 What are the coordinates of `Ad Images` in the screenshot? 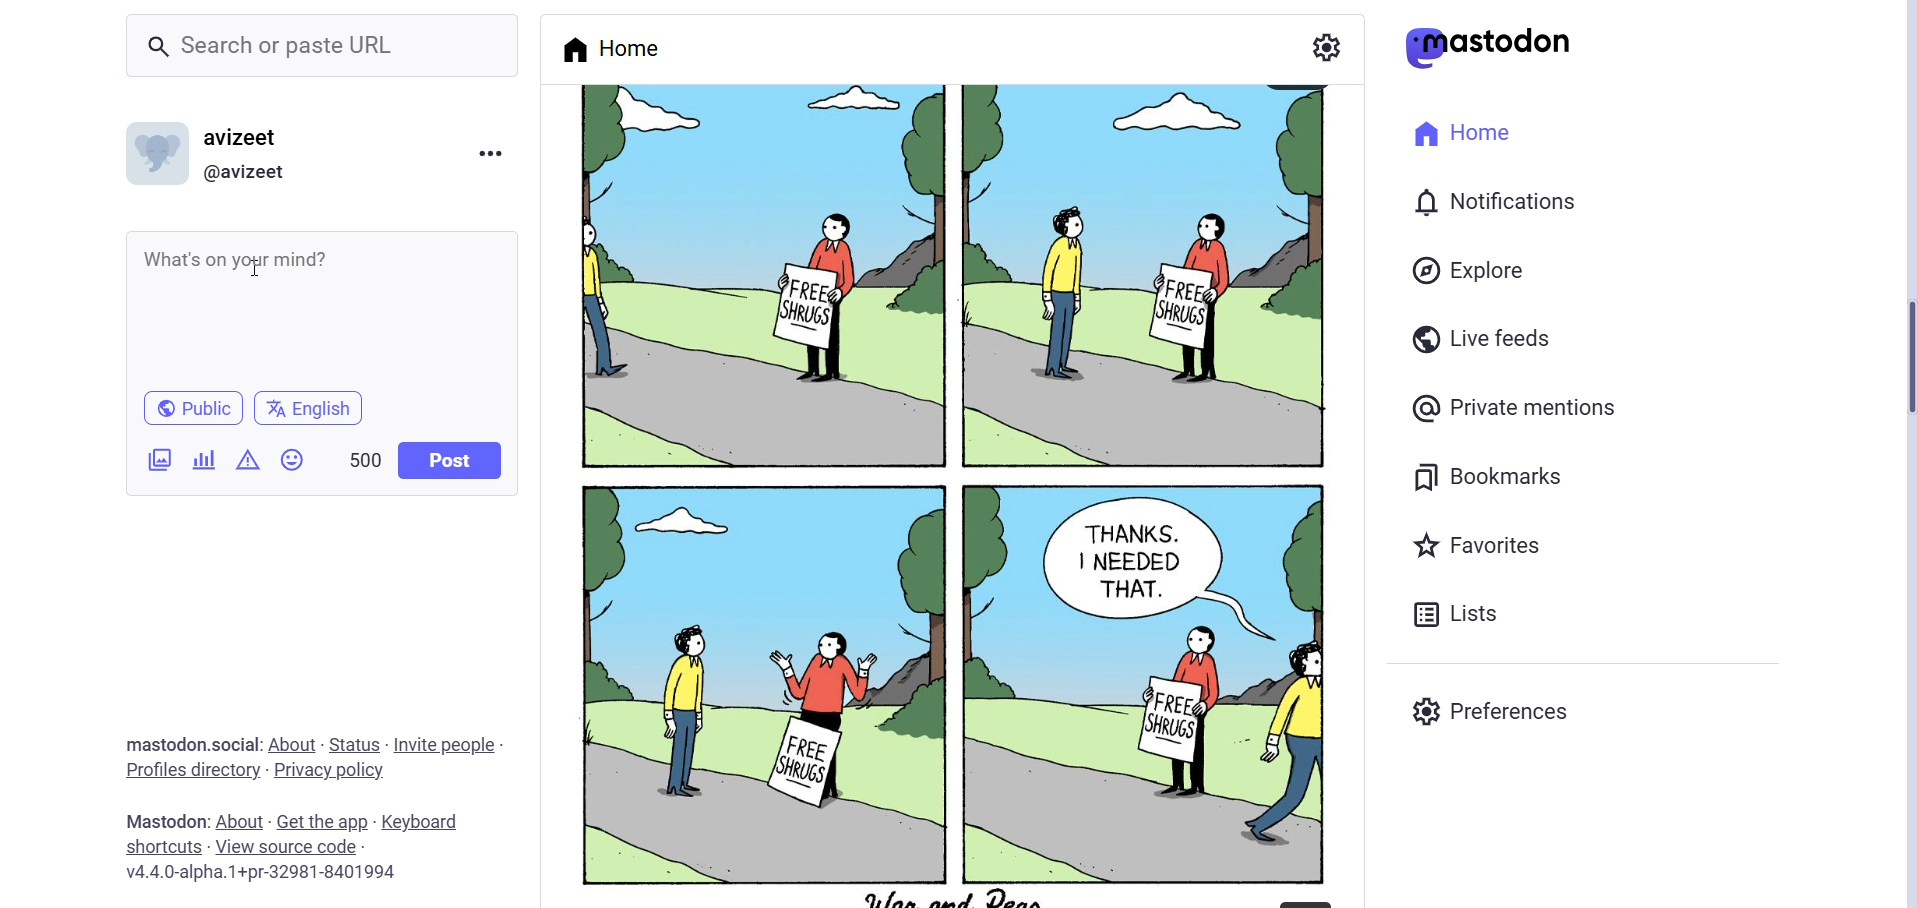 It's located at (161, 460).